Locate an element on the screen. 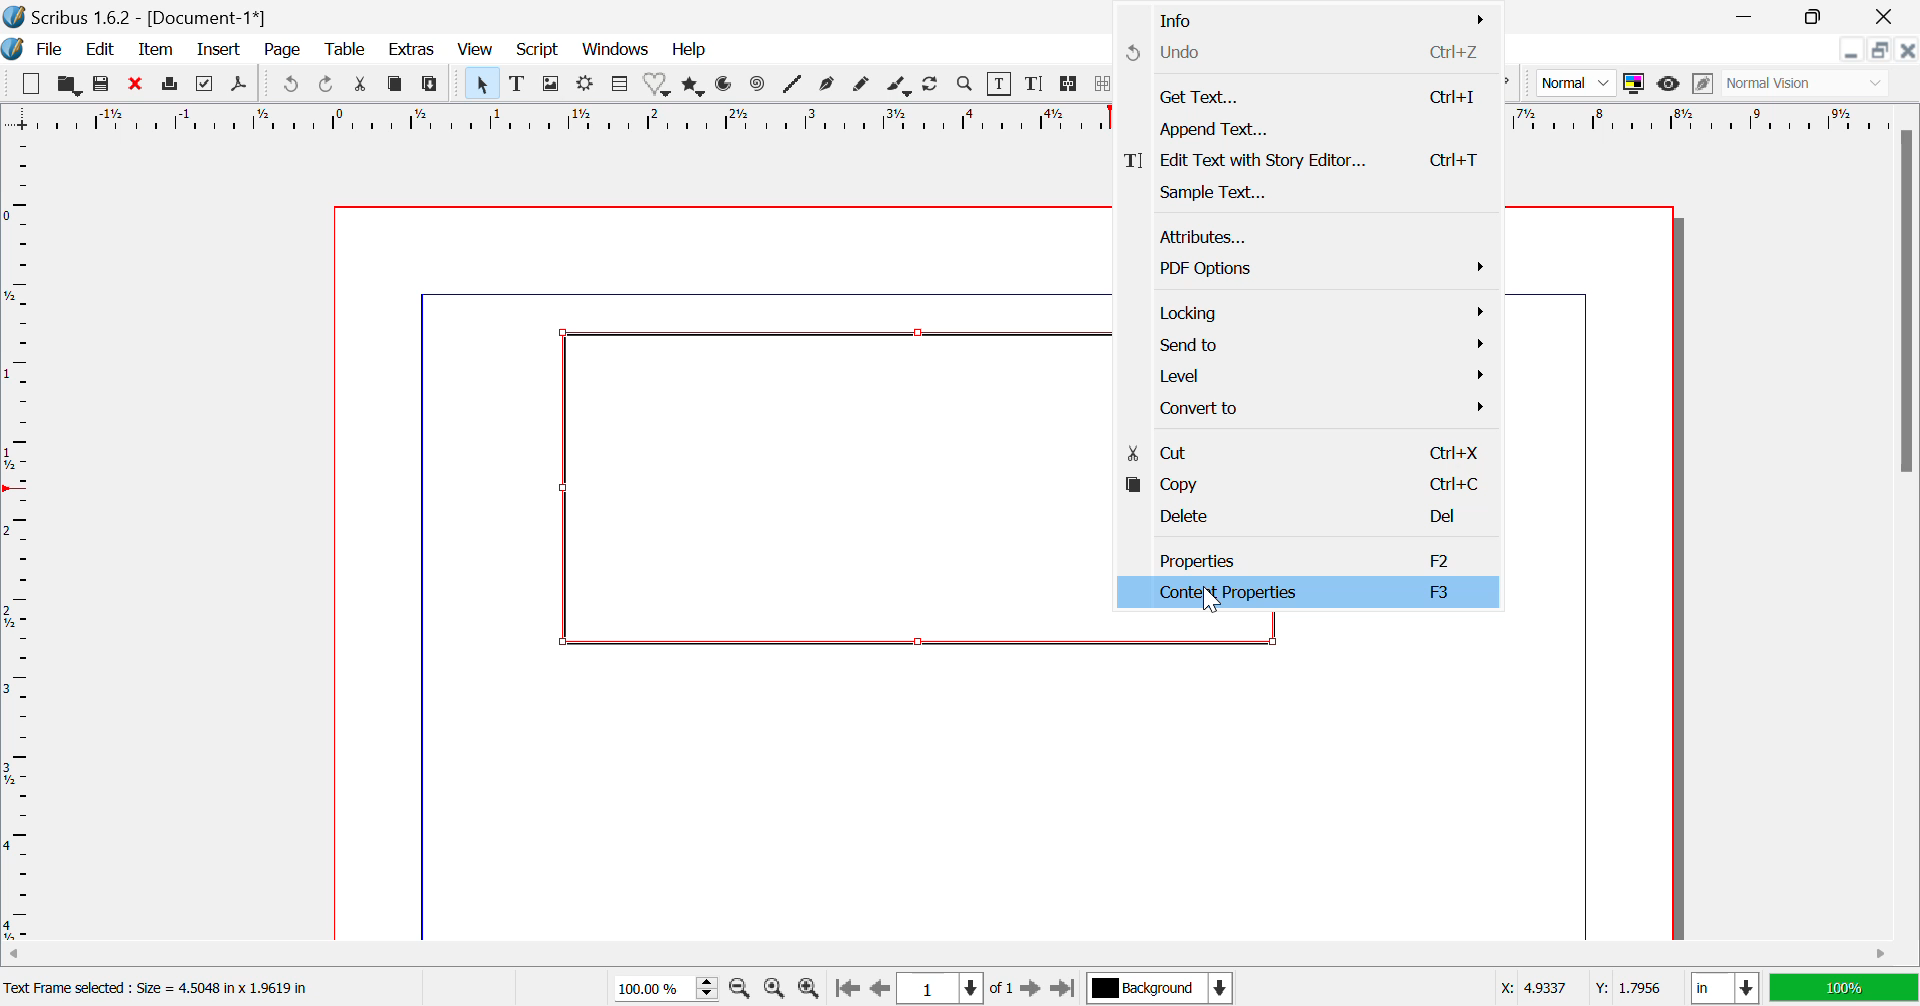 This screenshot has width=1920, height=1006. vertical page margins is located at coordinates (1710, 119).